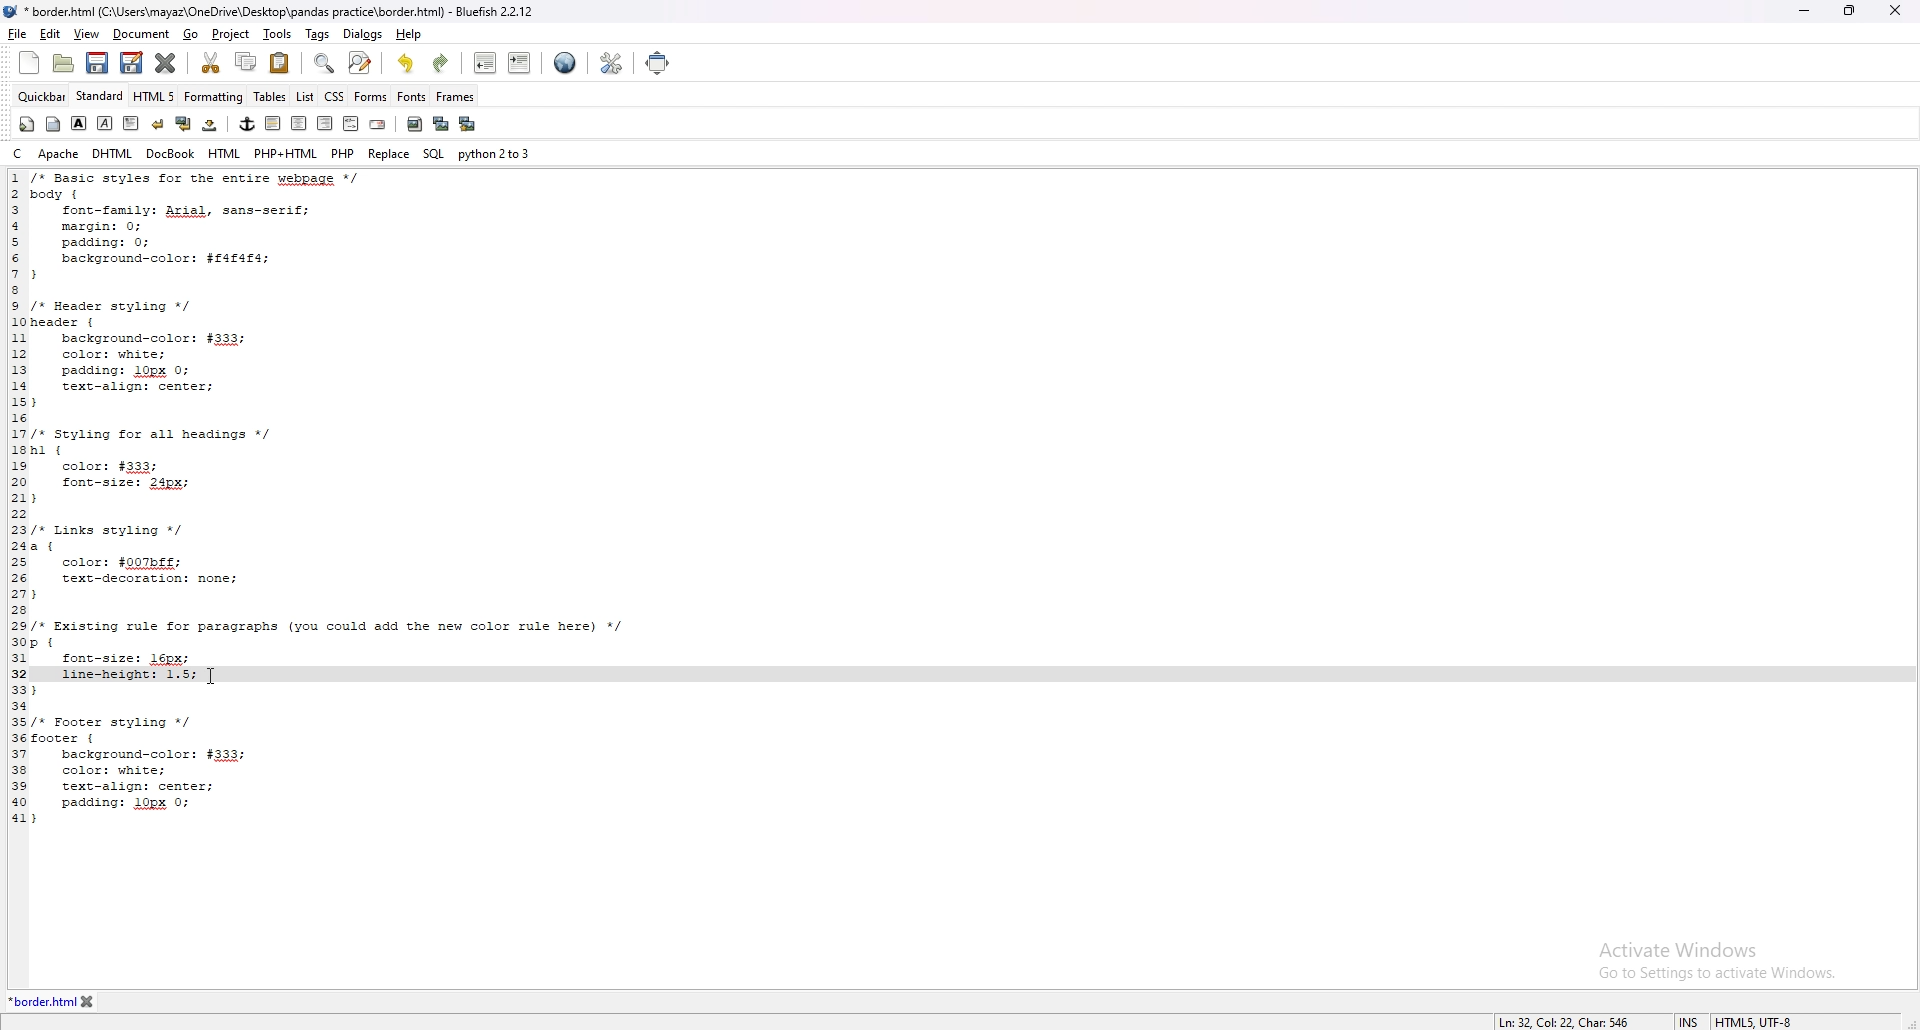  What do you see at coordinates (280, 62) in the screenshot?
I see `paste` at bounding box center [280, 62].